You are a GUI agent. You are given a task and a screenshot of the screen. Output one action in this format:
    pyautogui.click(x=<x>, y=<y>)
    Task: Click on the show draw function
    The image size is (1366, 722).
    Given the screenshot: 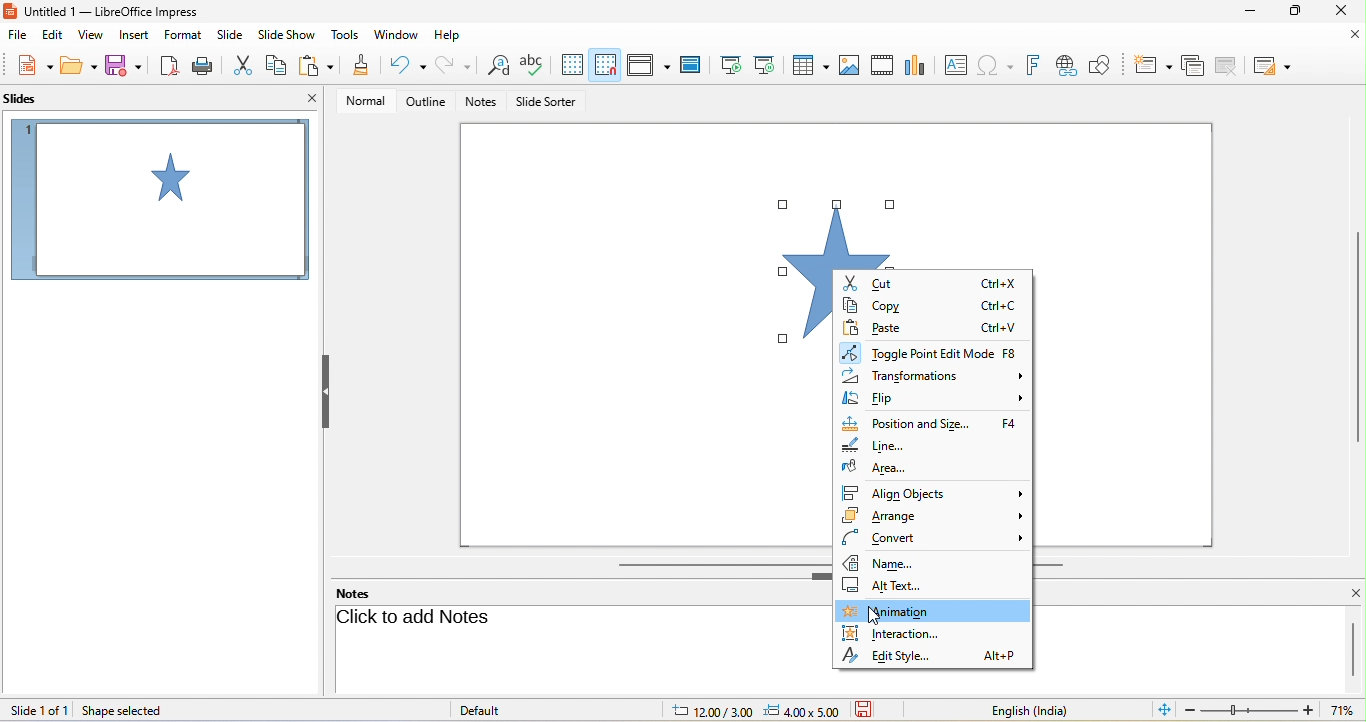 What is the action you would take?
    pyautogui.click(x=1100, y=64)
    